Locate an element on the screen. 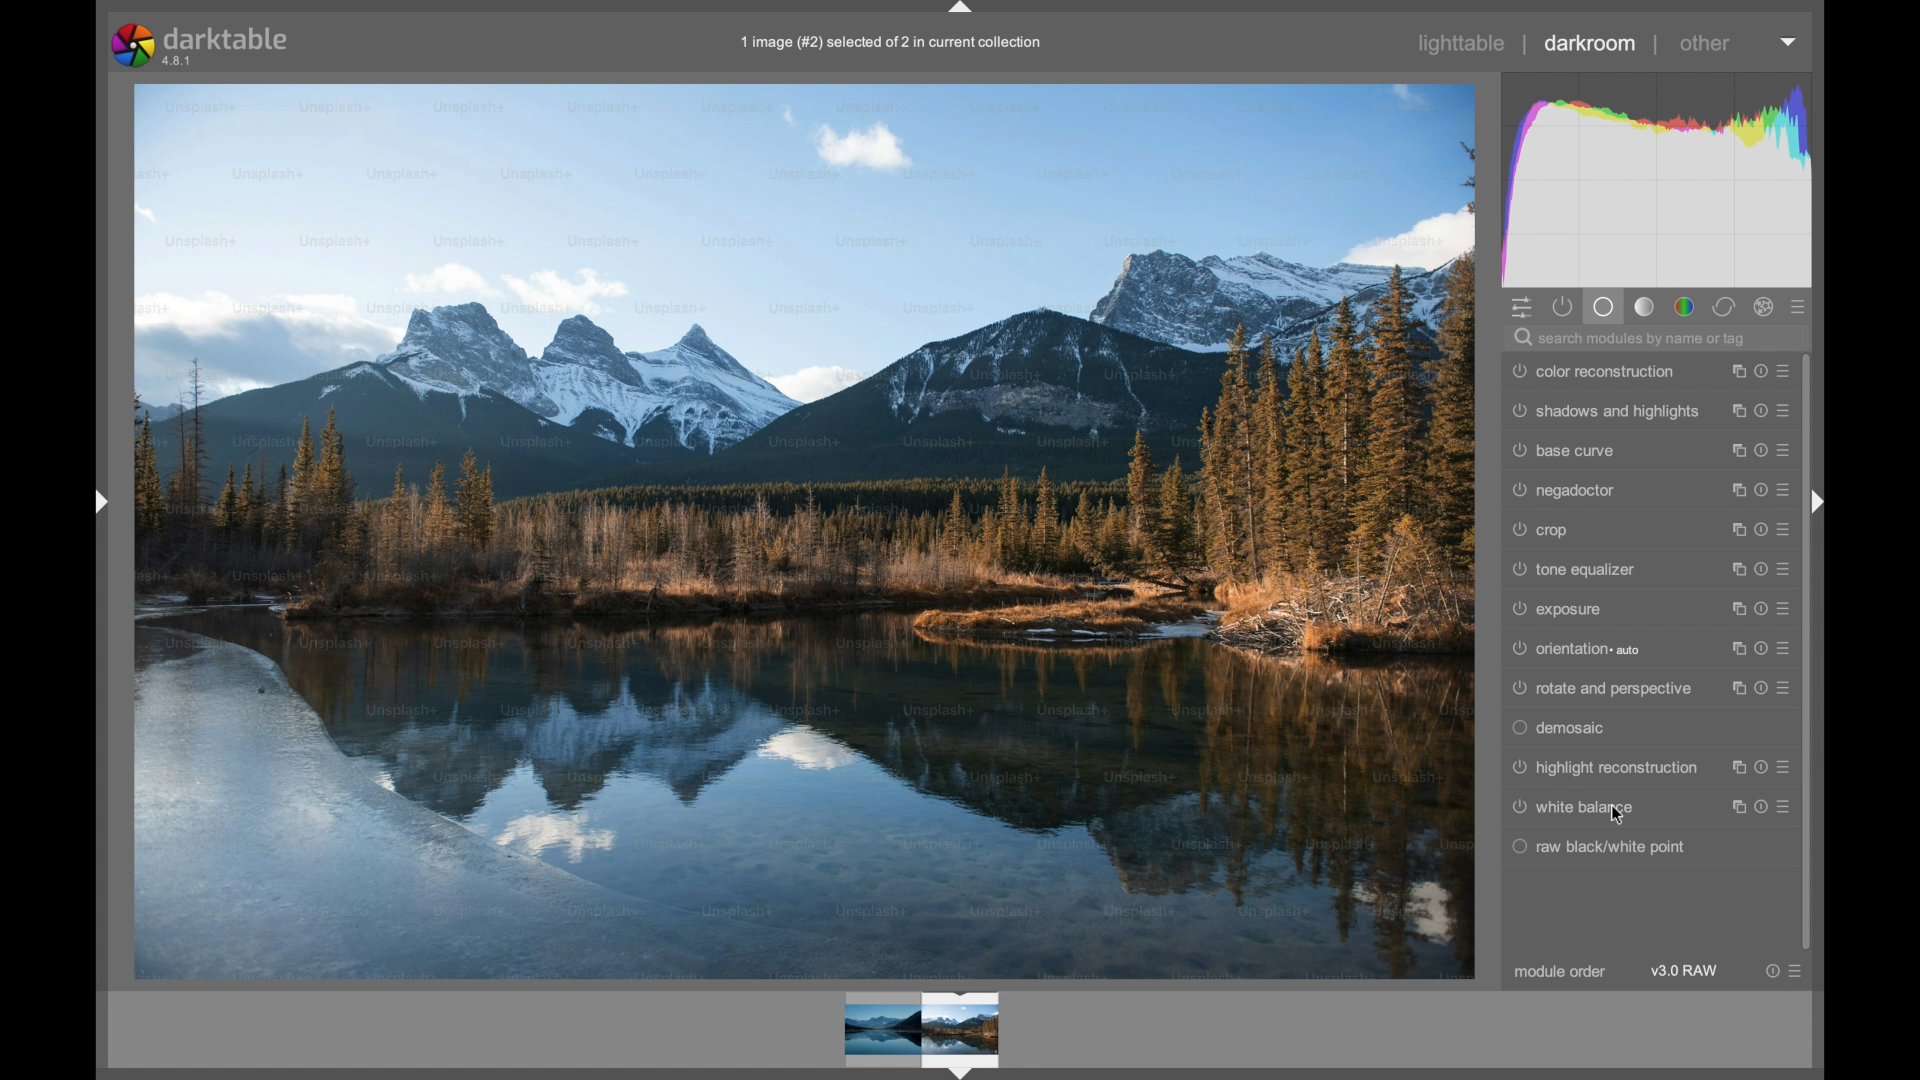 The height and width of the screenshot is (1080, 1920). instance is located at coordinates (1736, 806).